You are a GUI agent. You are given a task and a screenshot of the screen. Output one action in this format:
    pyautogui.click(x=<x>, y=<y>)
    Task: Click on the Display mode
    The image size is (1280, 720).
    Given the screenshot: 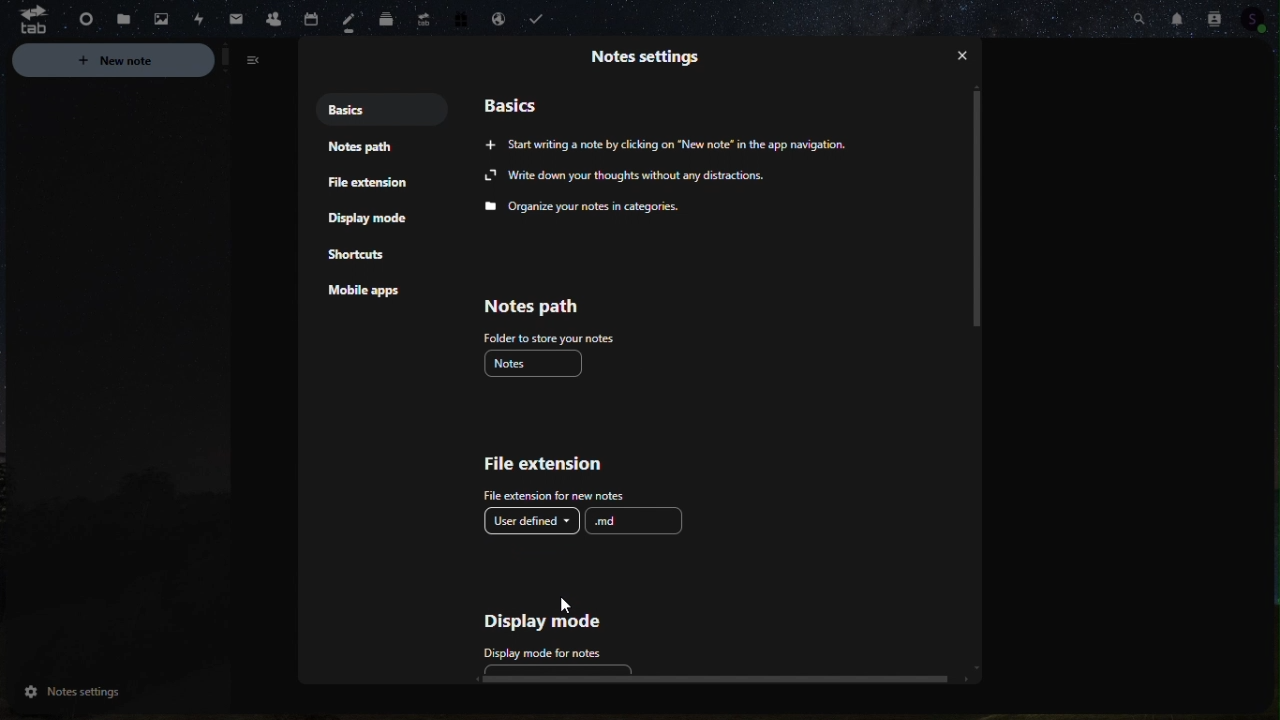 What is the action you would take?
    pyautogui.click(x=377, y=221)
    